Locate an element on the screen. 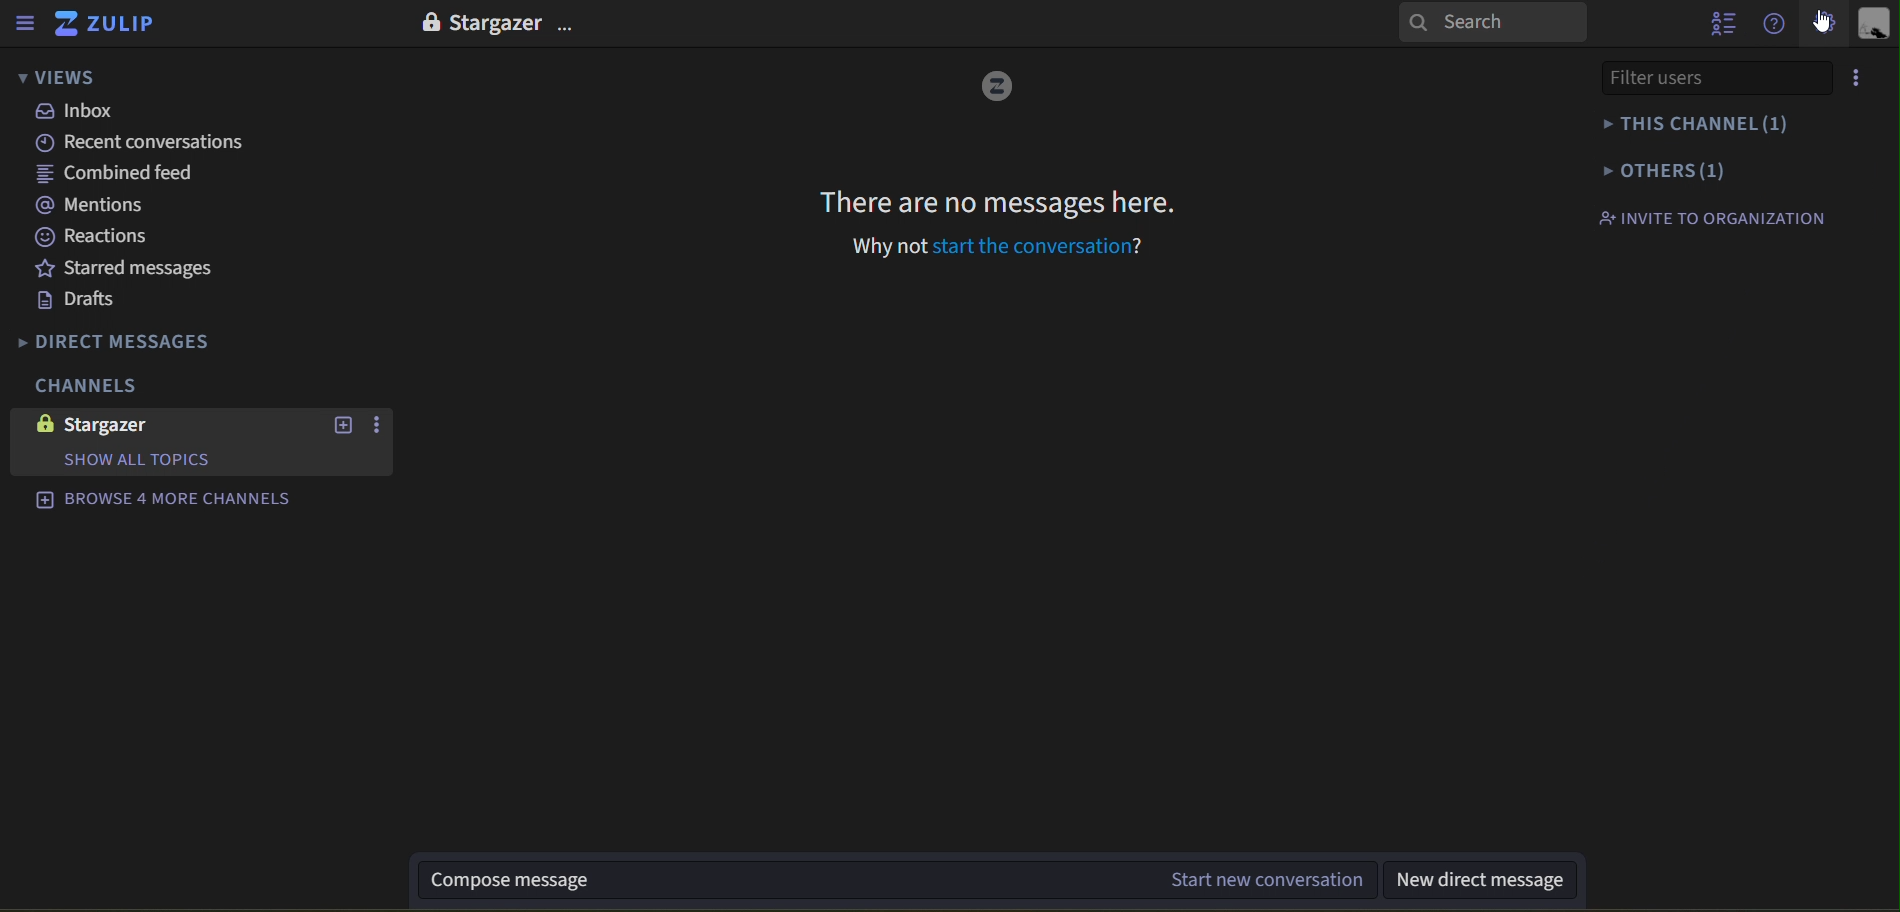 The height and width of the screenshot is (912, 1900). options is located at coordinates (380, 425).